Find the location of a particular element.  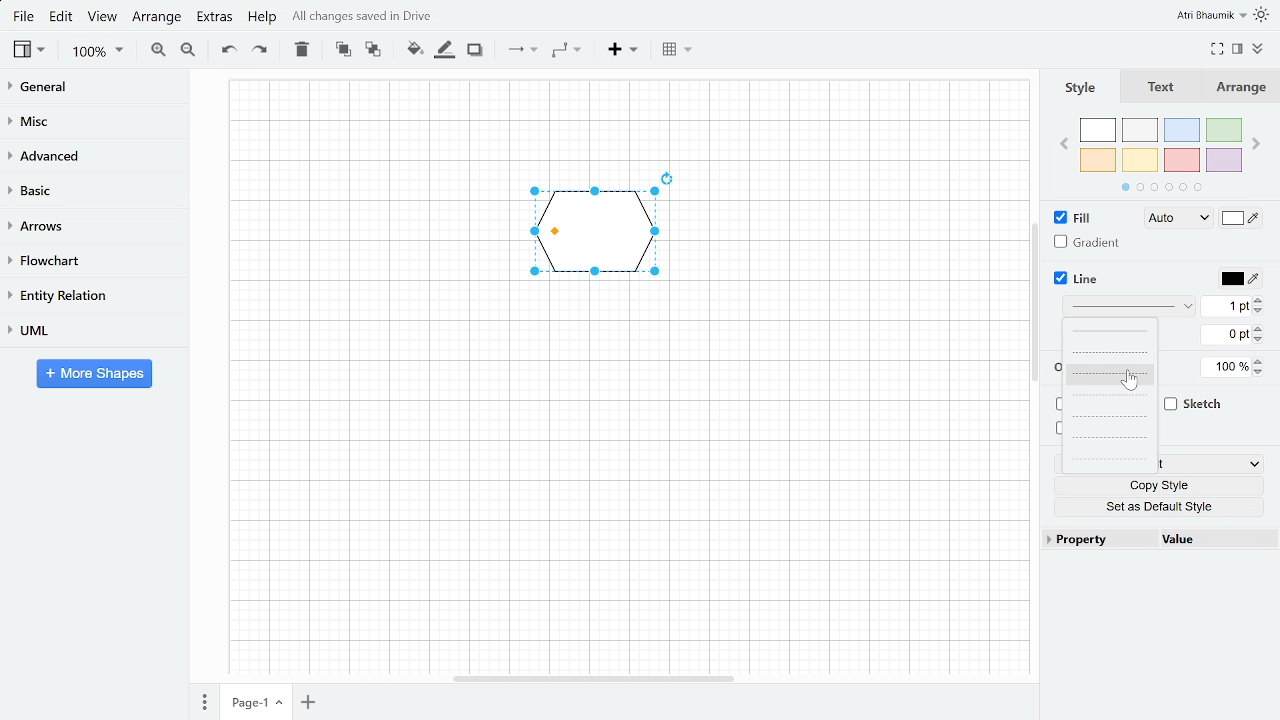

Redo is located at coordinates (259, 50).